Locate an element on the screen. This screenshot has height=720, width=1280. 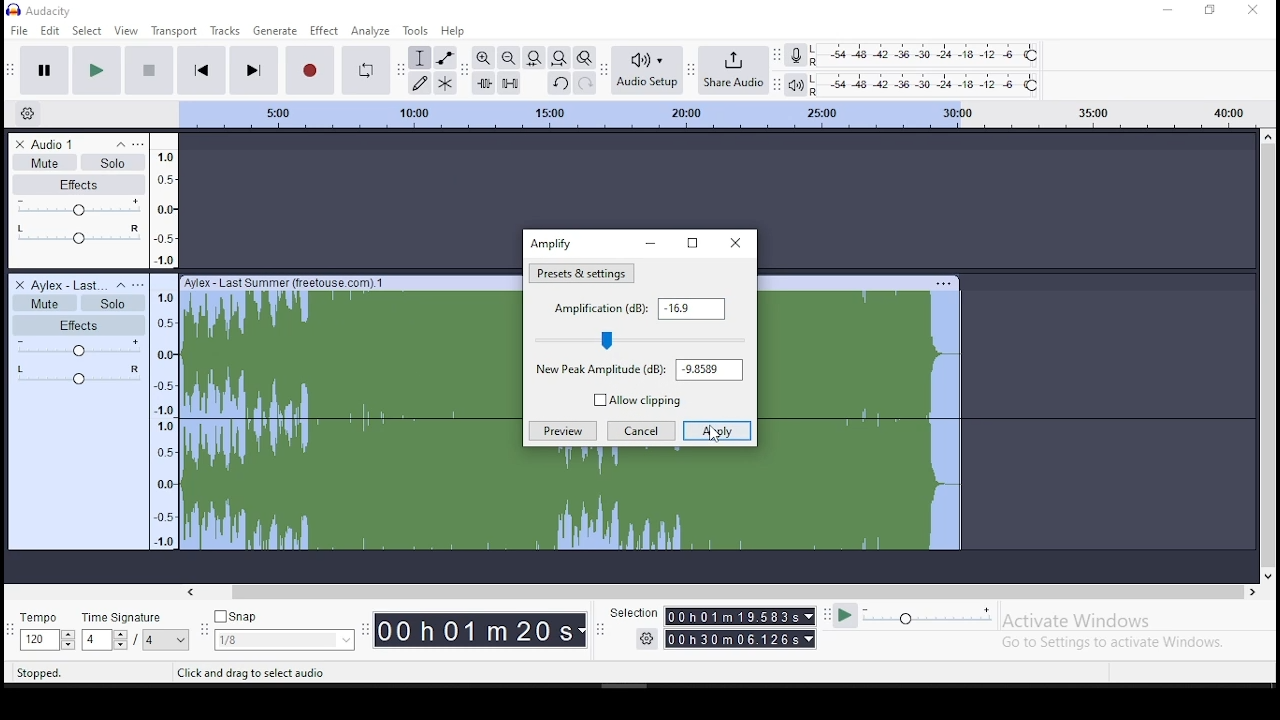
open menu is located at coordinates (138, 284).